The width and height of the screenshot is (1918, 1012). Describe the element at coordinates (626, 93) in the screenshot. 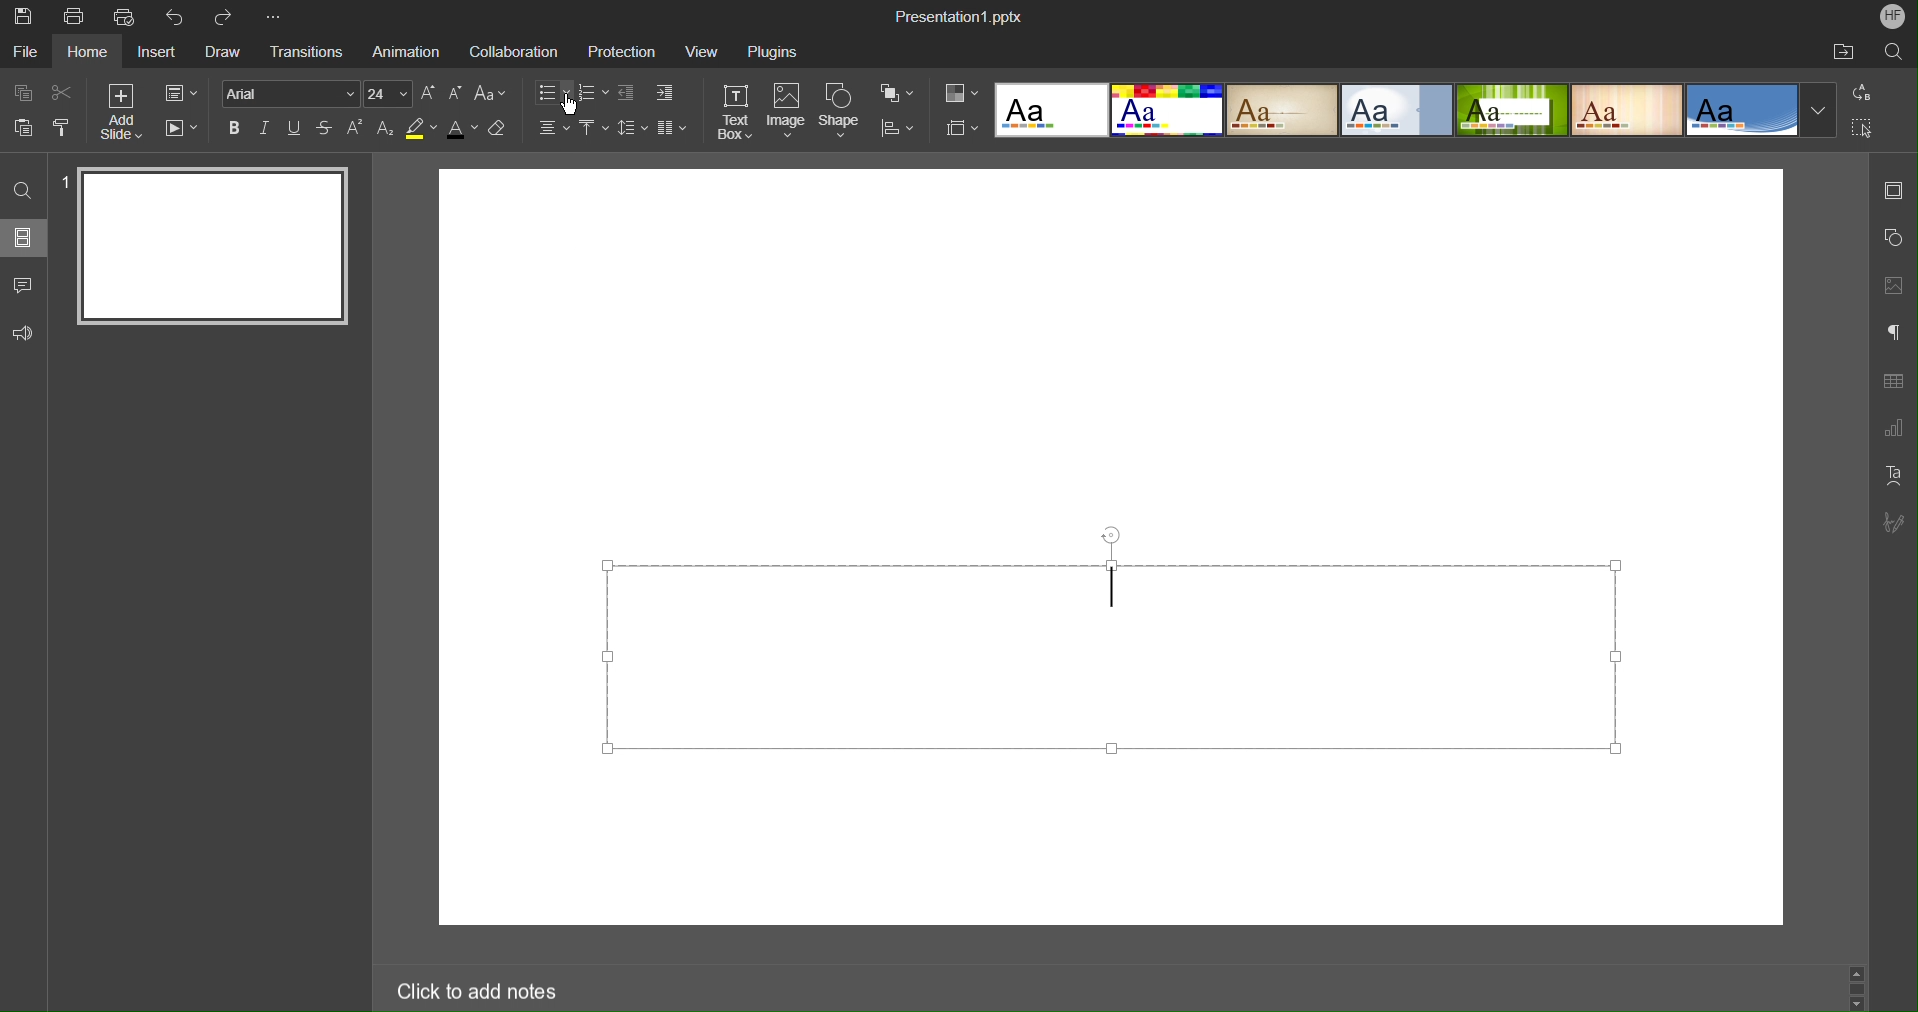

I see `Increase Indent` at that location.